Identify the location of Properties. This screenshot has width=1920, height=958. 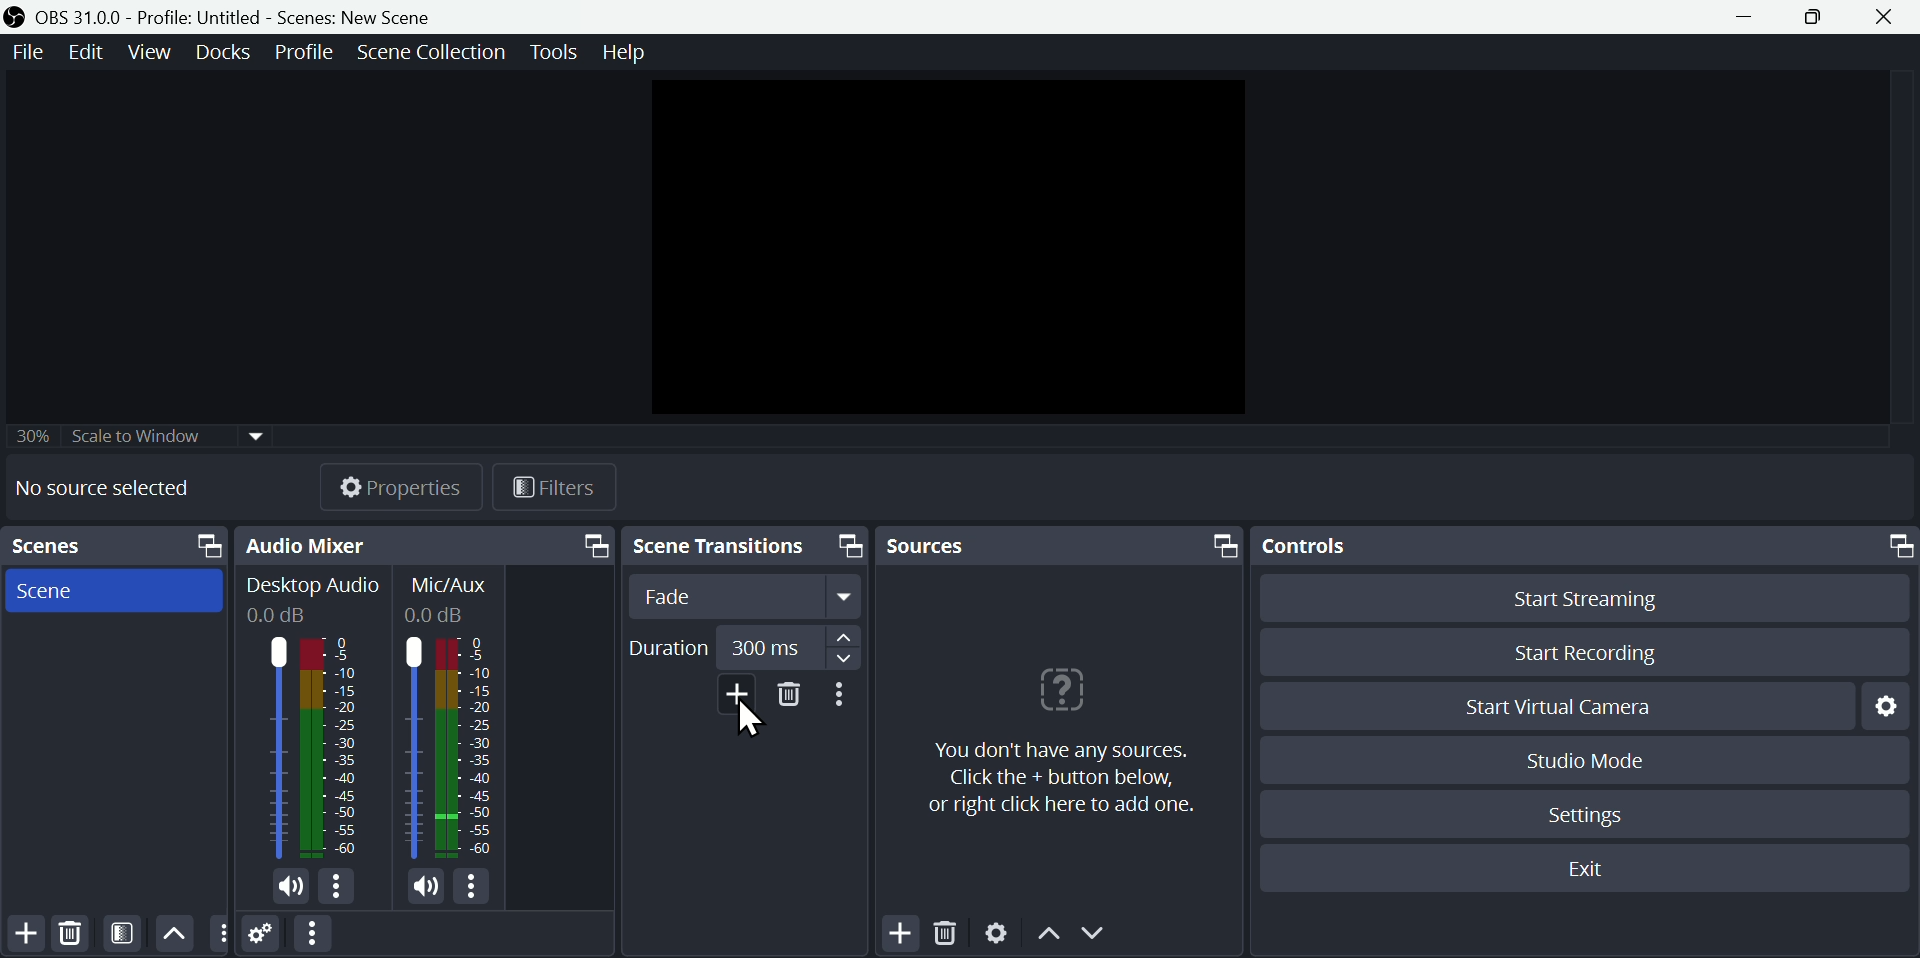
(403, 484).